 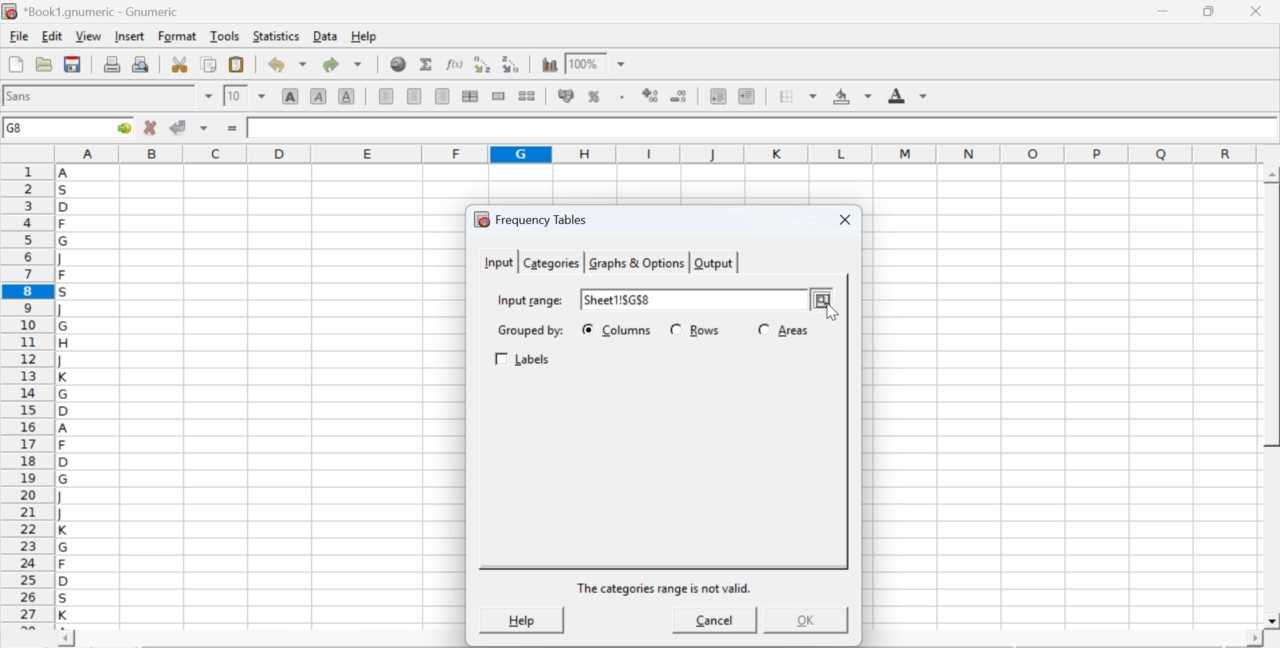 I want to click on decrease number of decimals displayed, so click(x=678, y=97).